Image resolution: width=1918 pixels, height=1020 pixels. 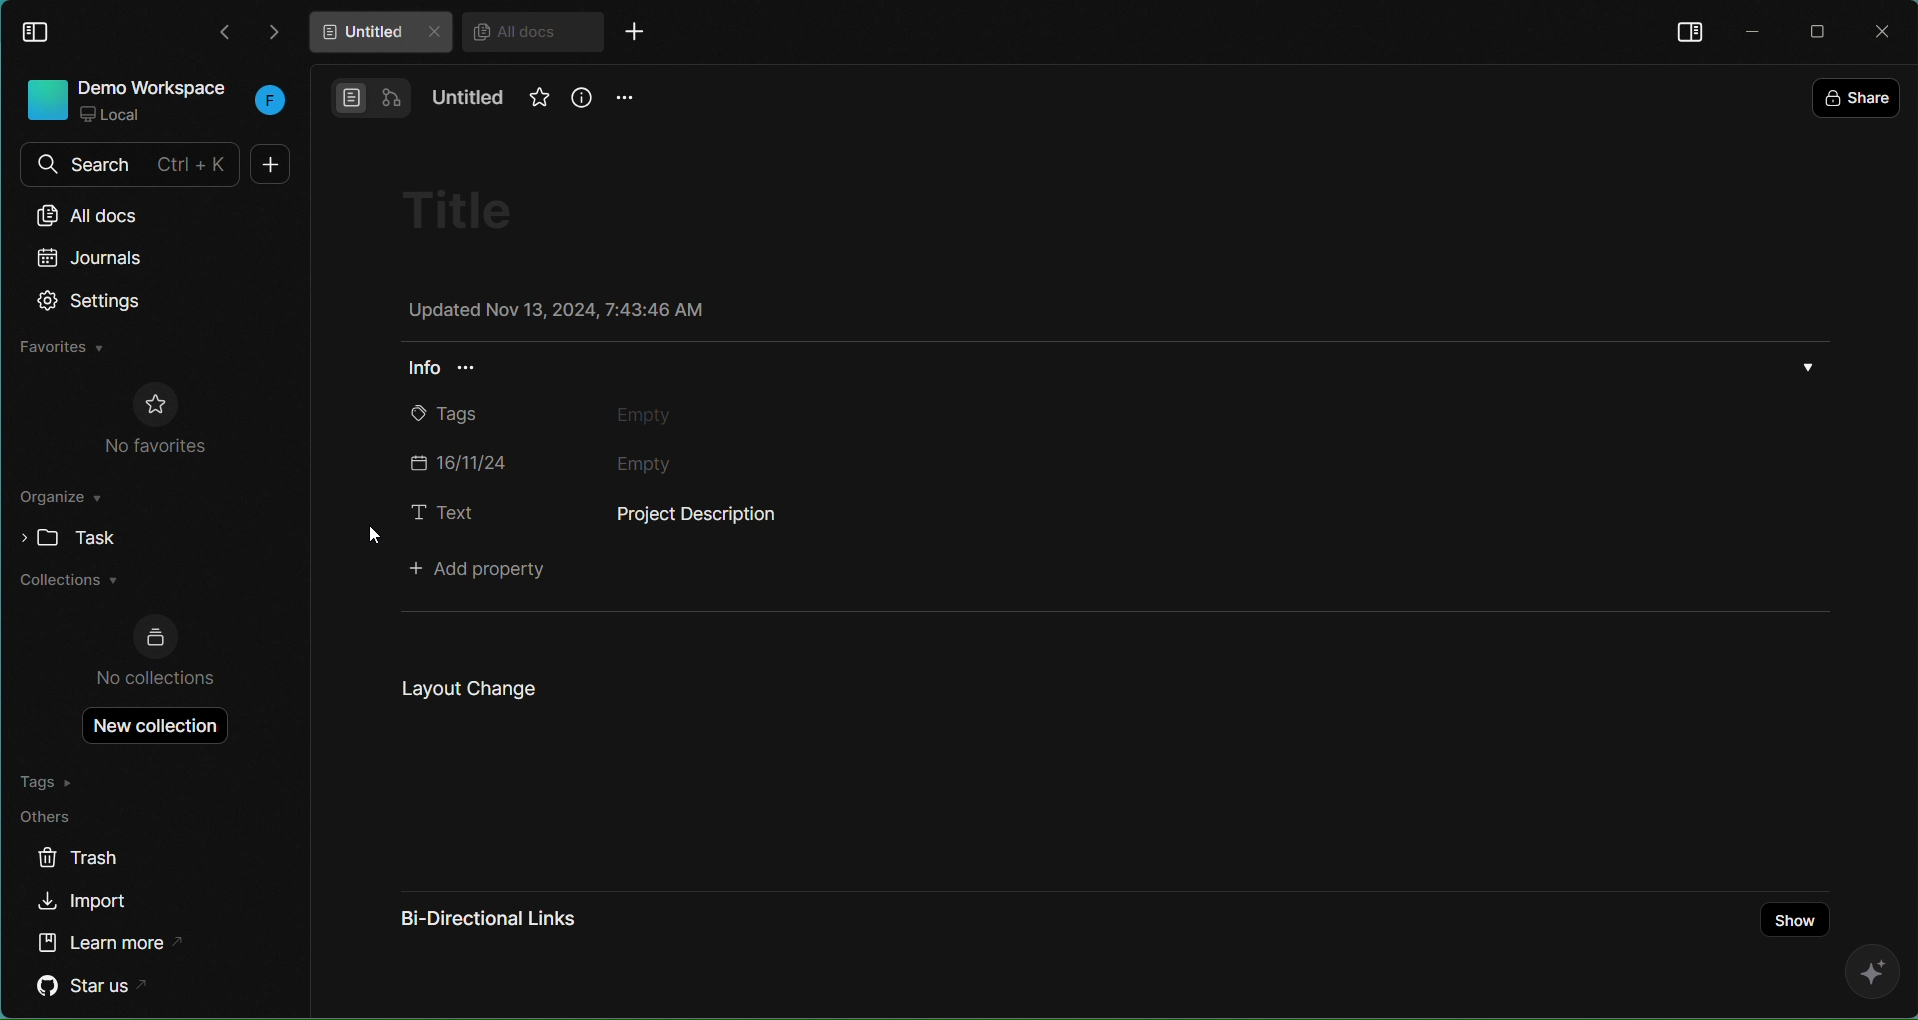 I want to click on import, so click(x=85, y=903).